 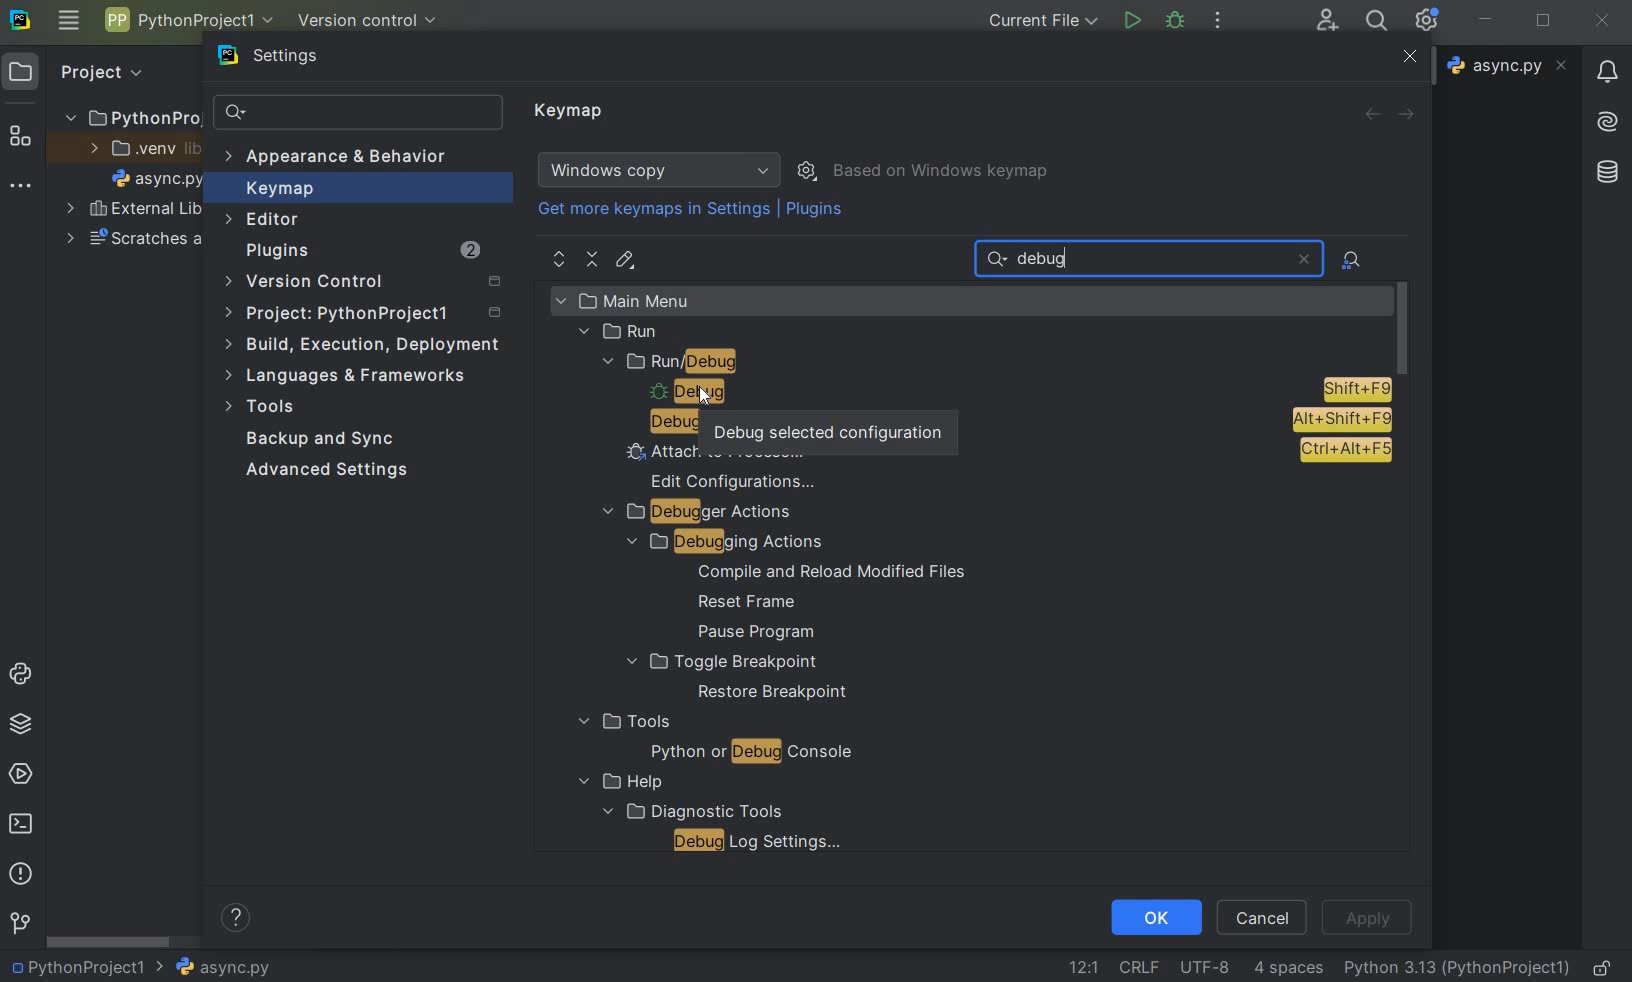 I want to click on indent, so click(x=1288, y=968).